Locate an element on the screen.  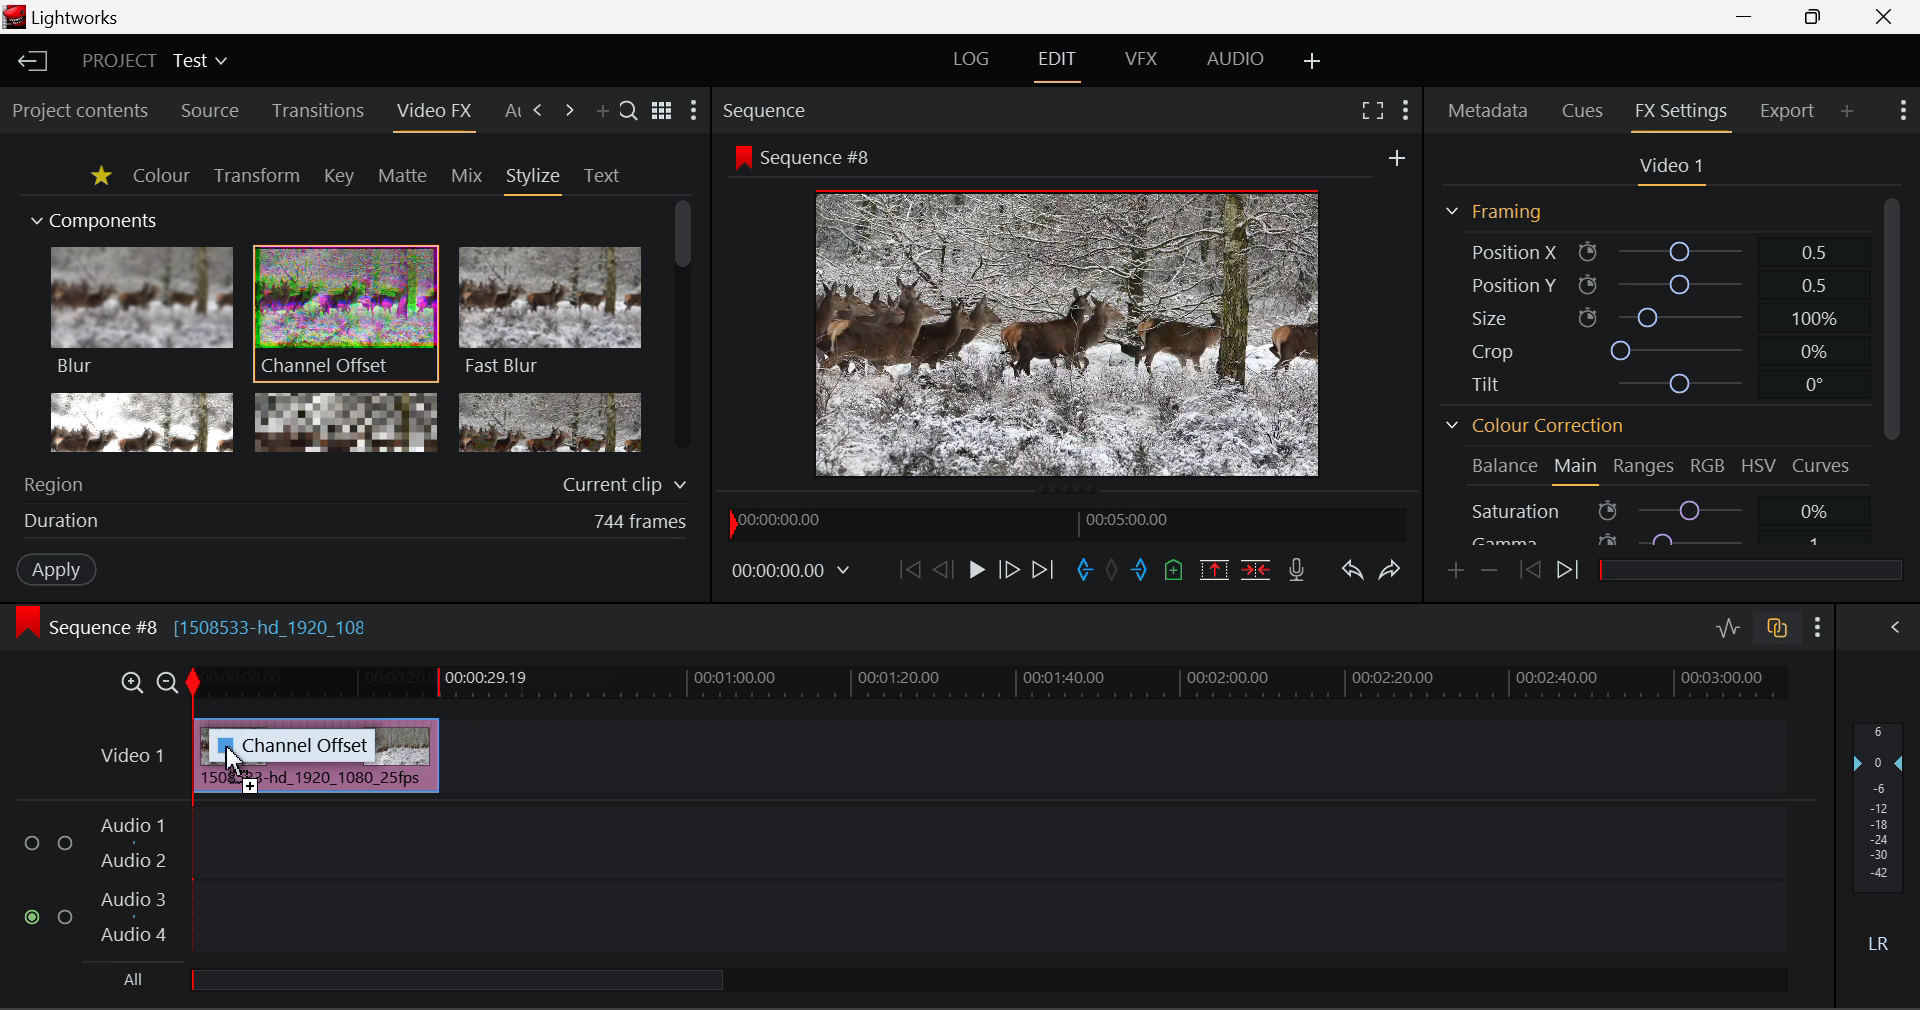
Mark Cue is located at coordinates (1175, 568).